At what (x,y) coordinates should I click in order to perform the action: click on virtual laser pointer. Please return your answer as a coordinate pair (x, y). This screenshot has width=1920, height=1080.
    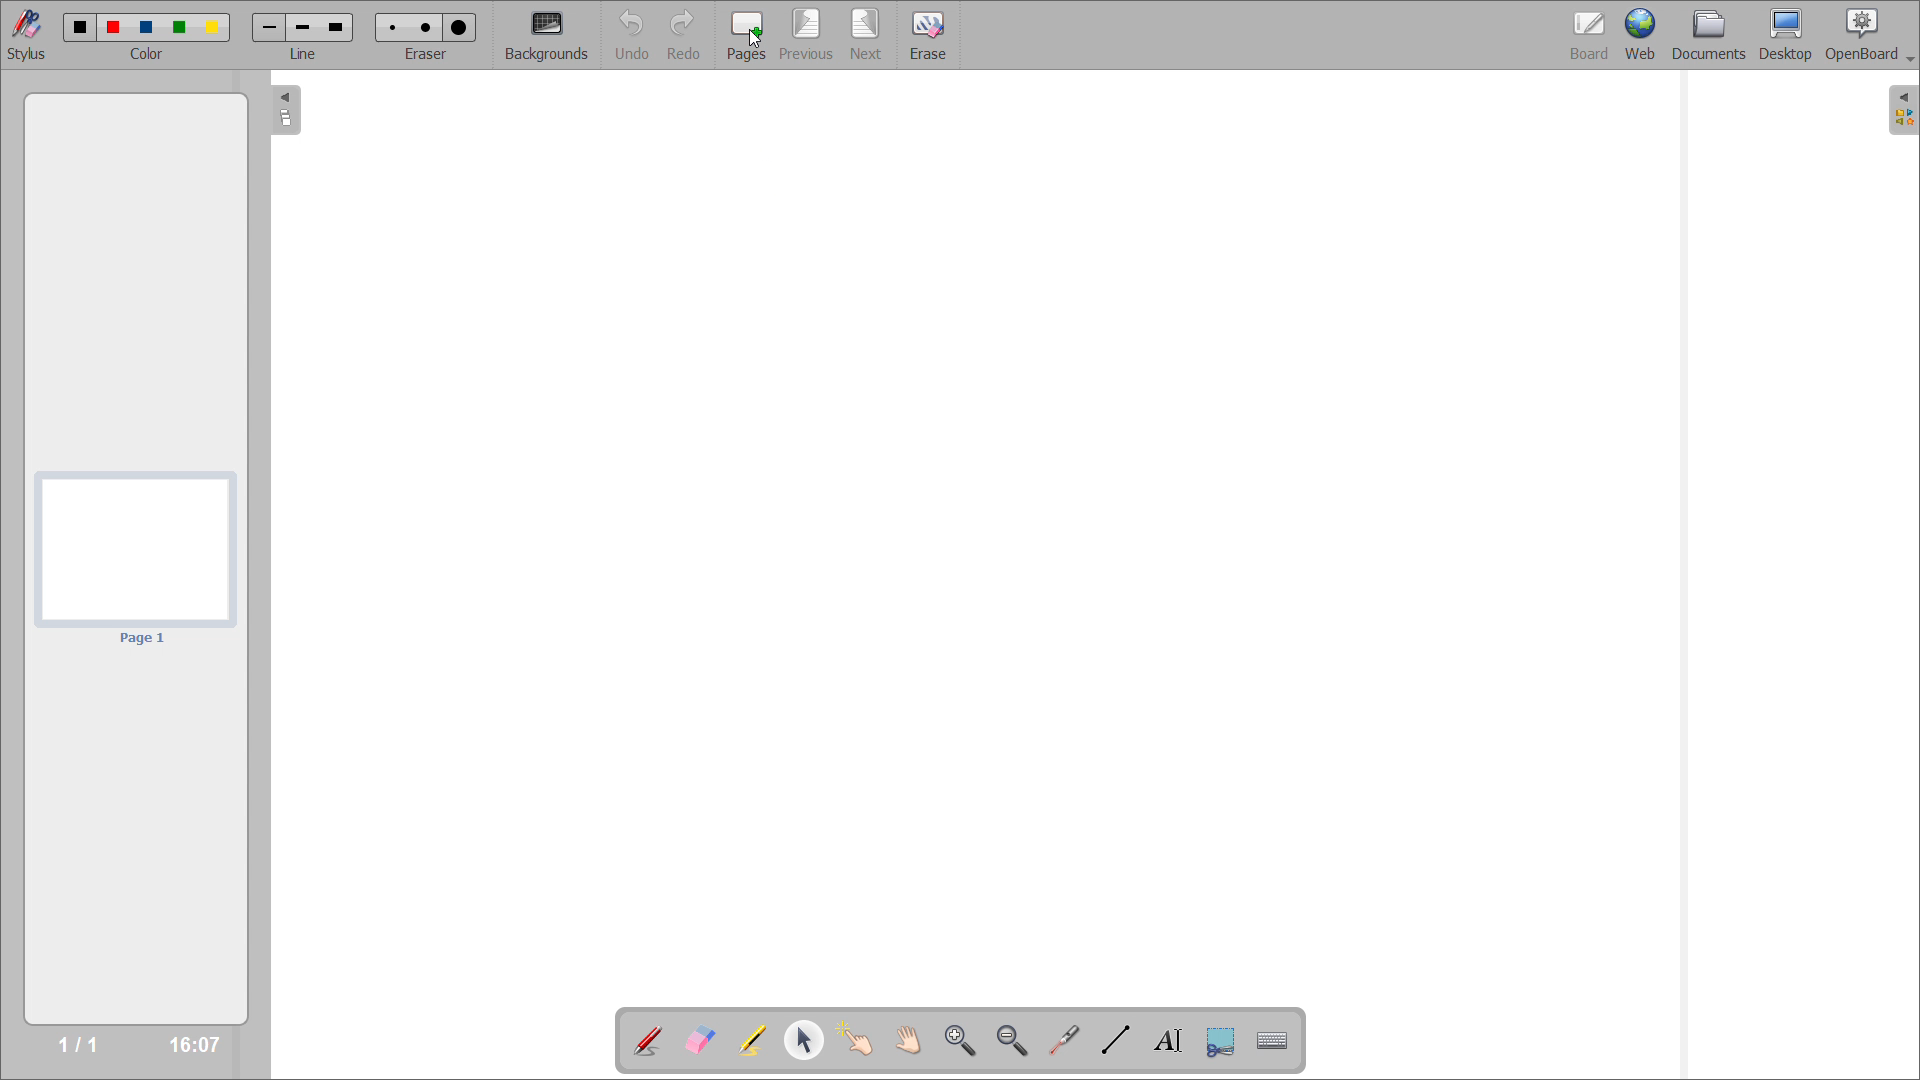
    Looking at the image, I should click on (1062, 1039).